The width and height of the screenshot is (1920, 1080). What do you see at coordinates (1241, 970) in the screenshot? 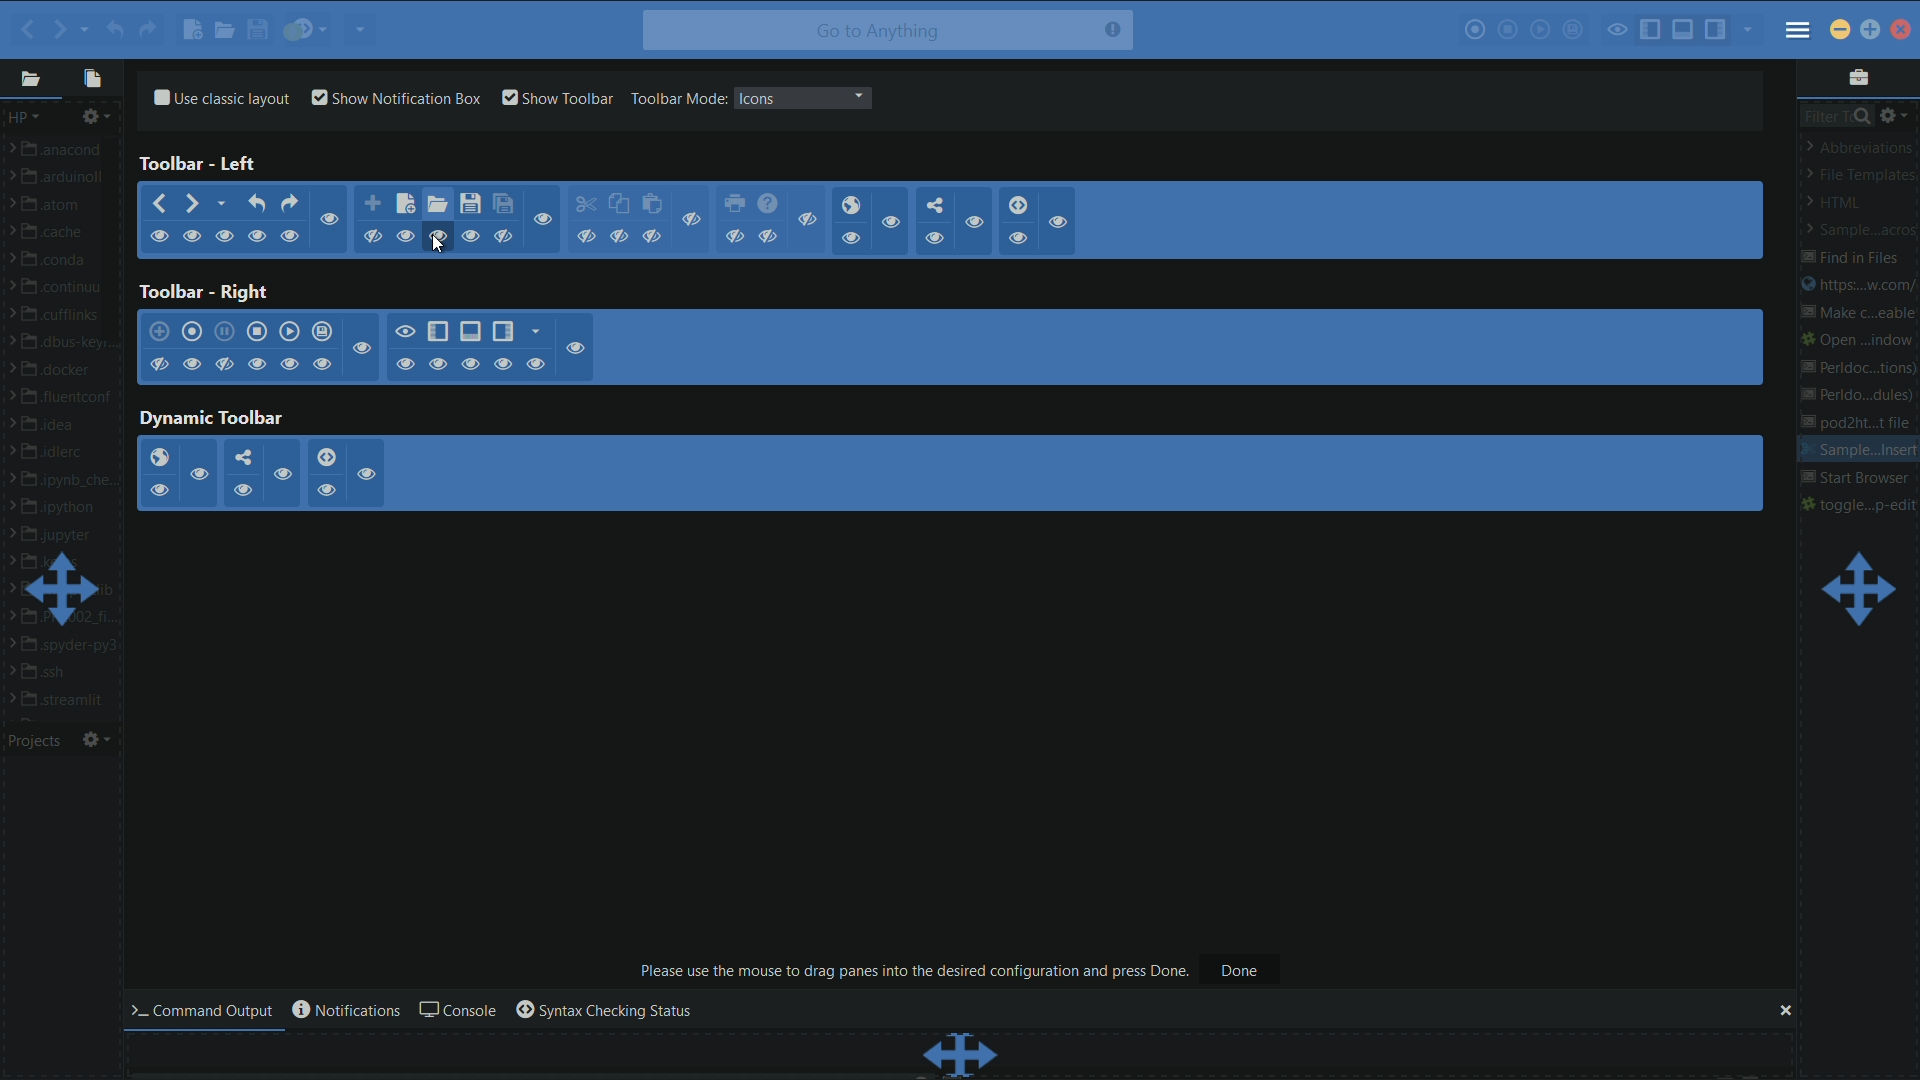
I see `done` at bounding box center [1241, 970].